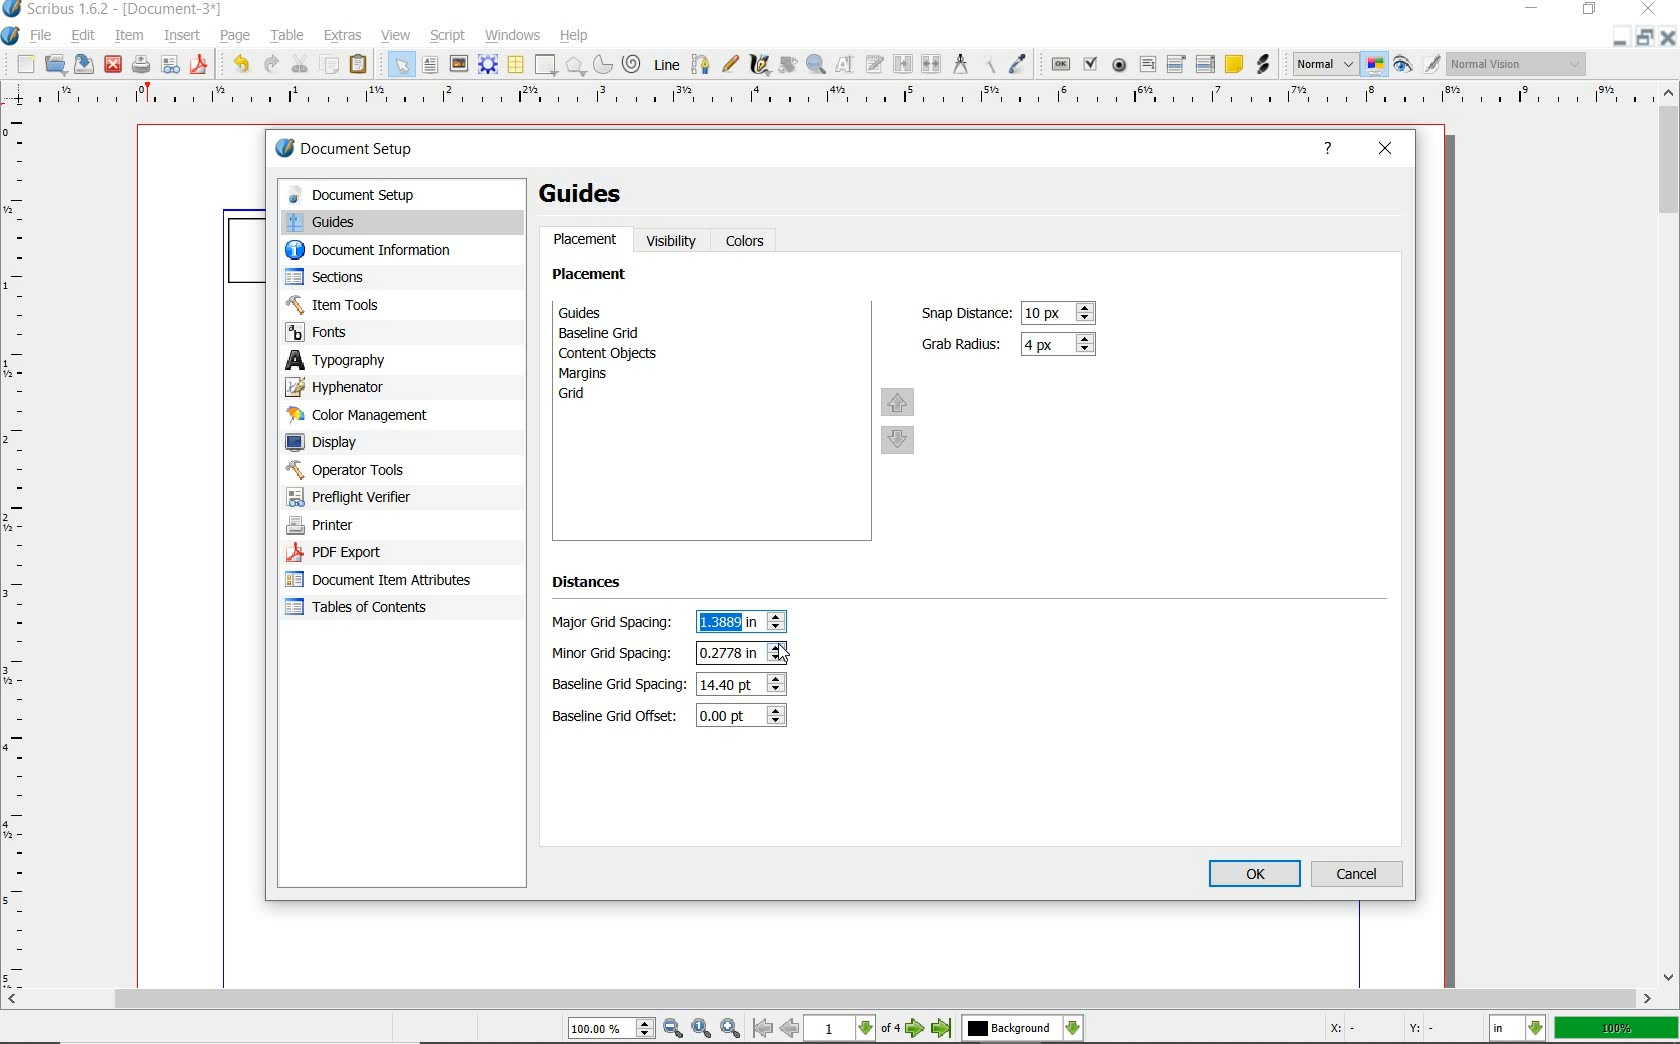 The height and width of the screenshot is (1044, 1680). I want to click on color management, so click(387, 416).